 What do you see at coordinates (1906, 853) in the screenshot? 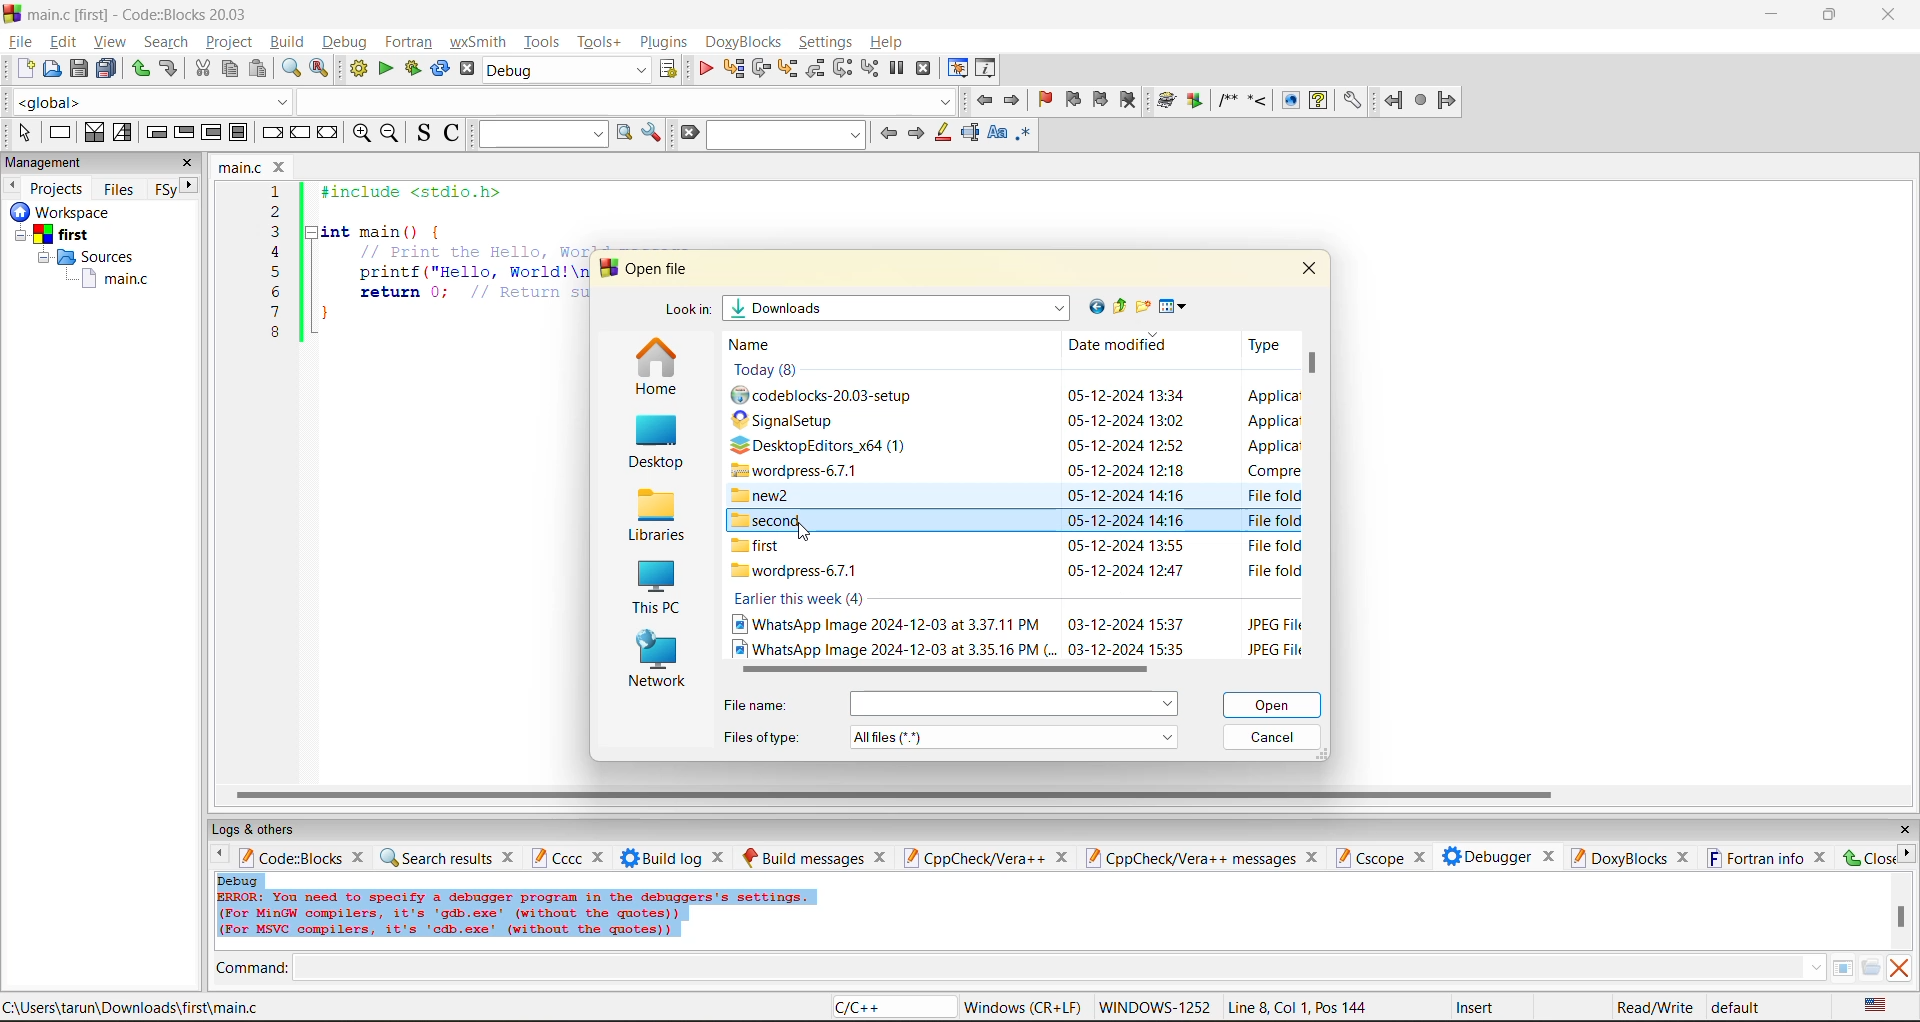
I see `next` at bounding box center [1906, 853].